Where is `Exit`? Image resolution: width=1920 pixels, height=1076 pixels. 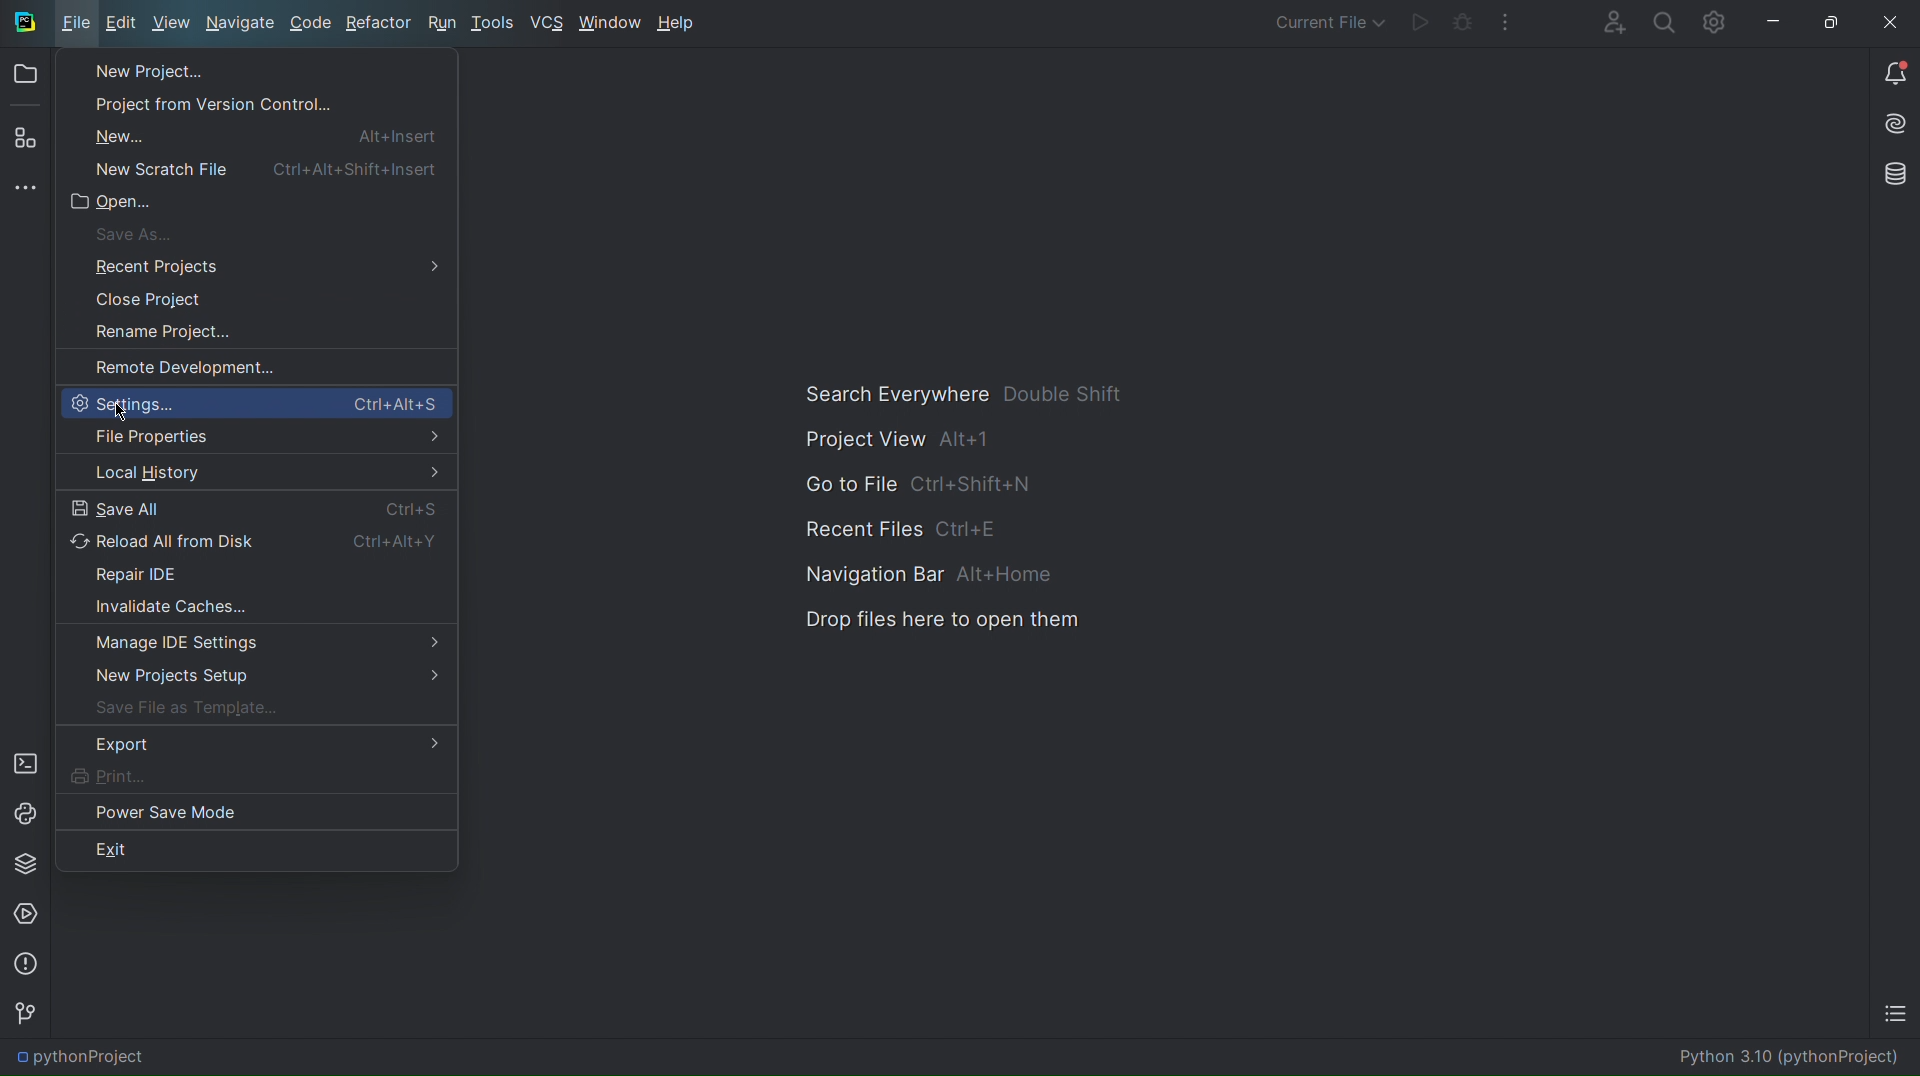 Exit is located at coordinates (113, 852).